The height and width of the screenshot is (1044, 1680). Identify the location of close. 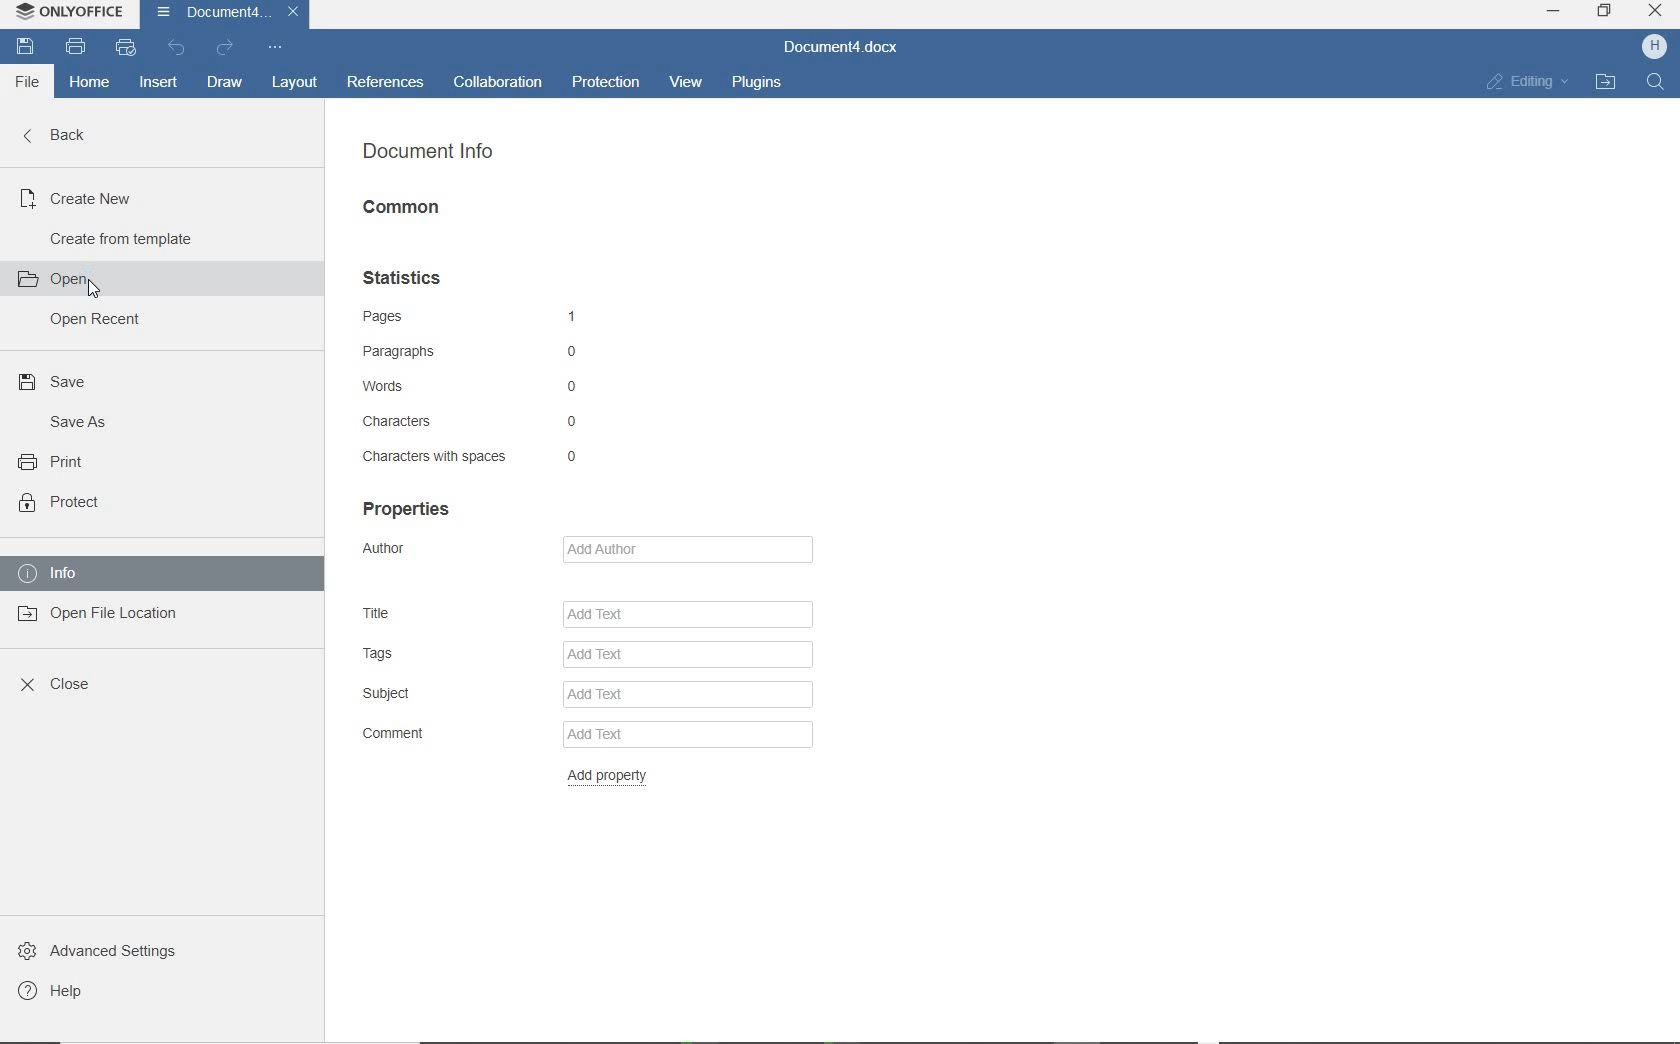
(1656, 10).